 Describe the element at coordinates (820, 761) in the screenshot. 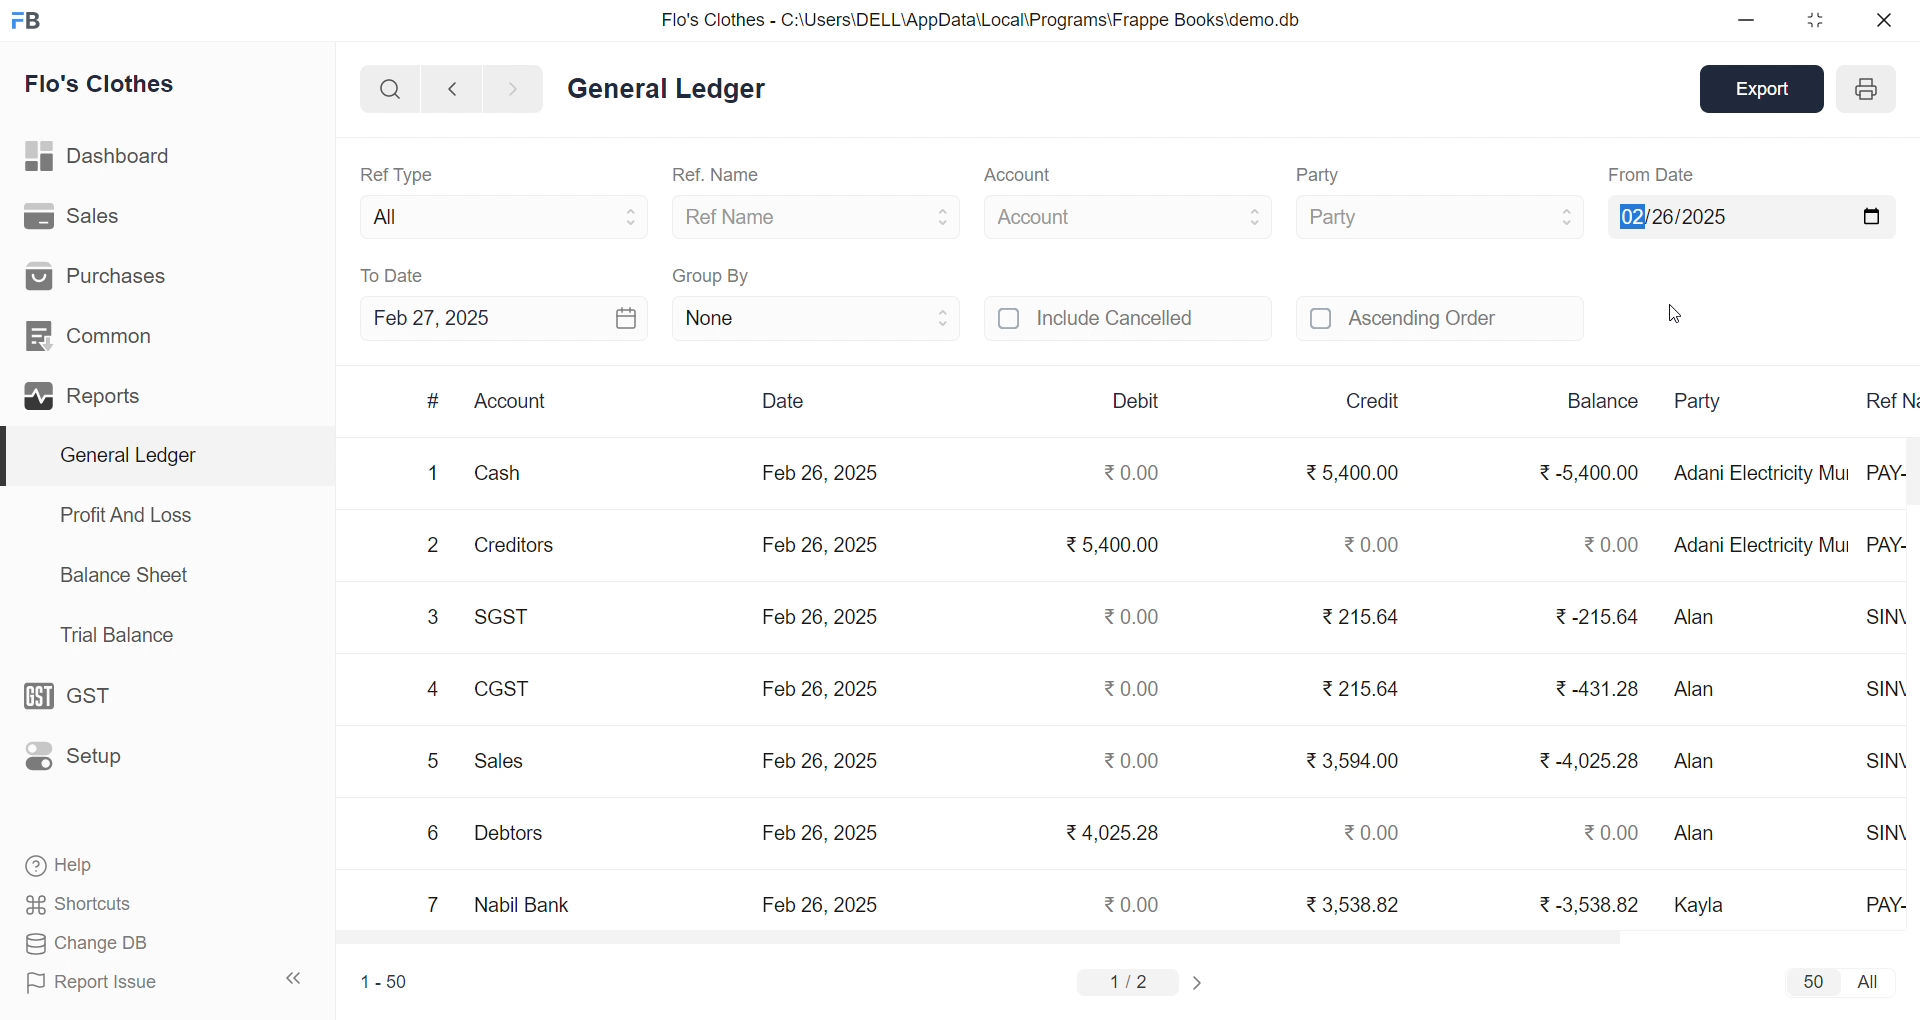

I see `Feb 26, 2025` at that location.